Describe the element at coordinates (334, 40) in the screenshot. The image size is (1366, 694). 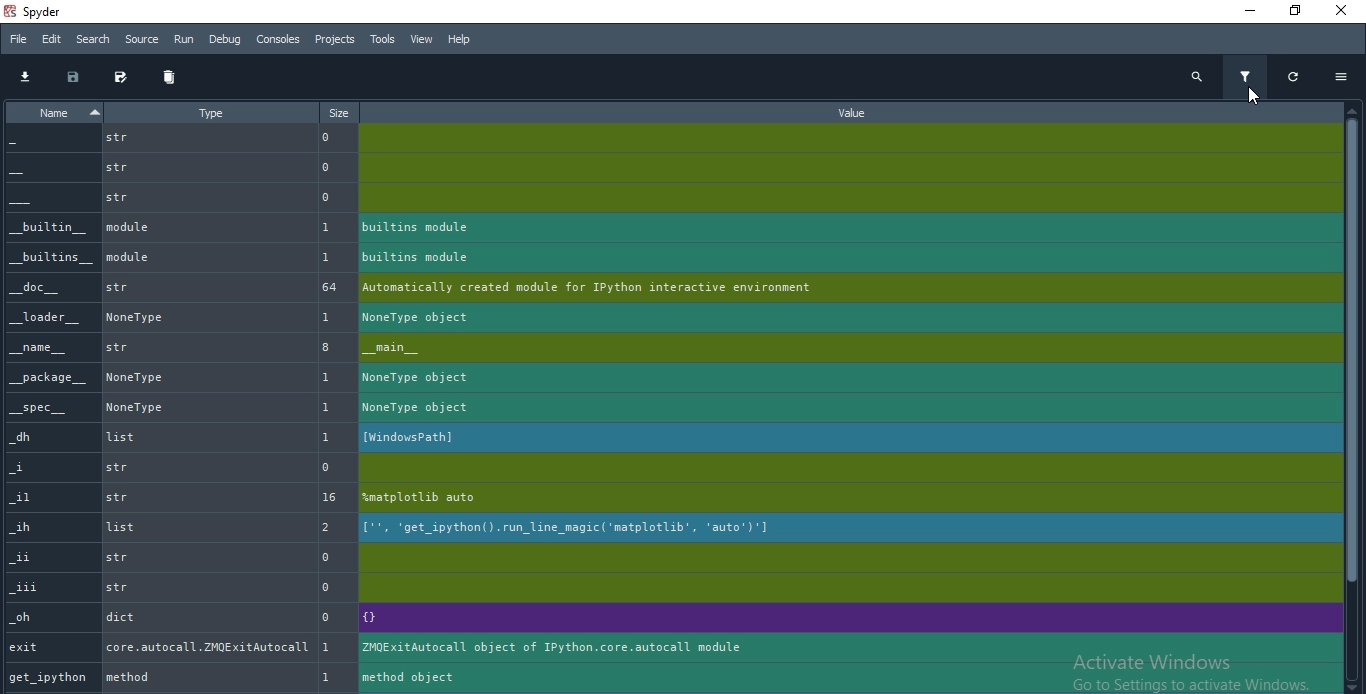
I see `Projects` at that location.